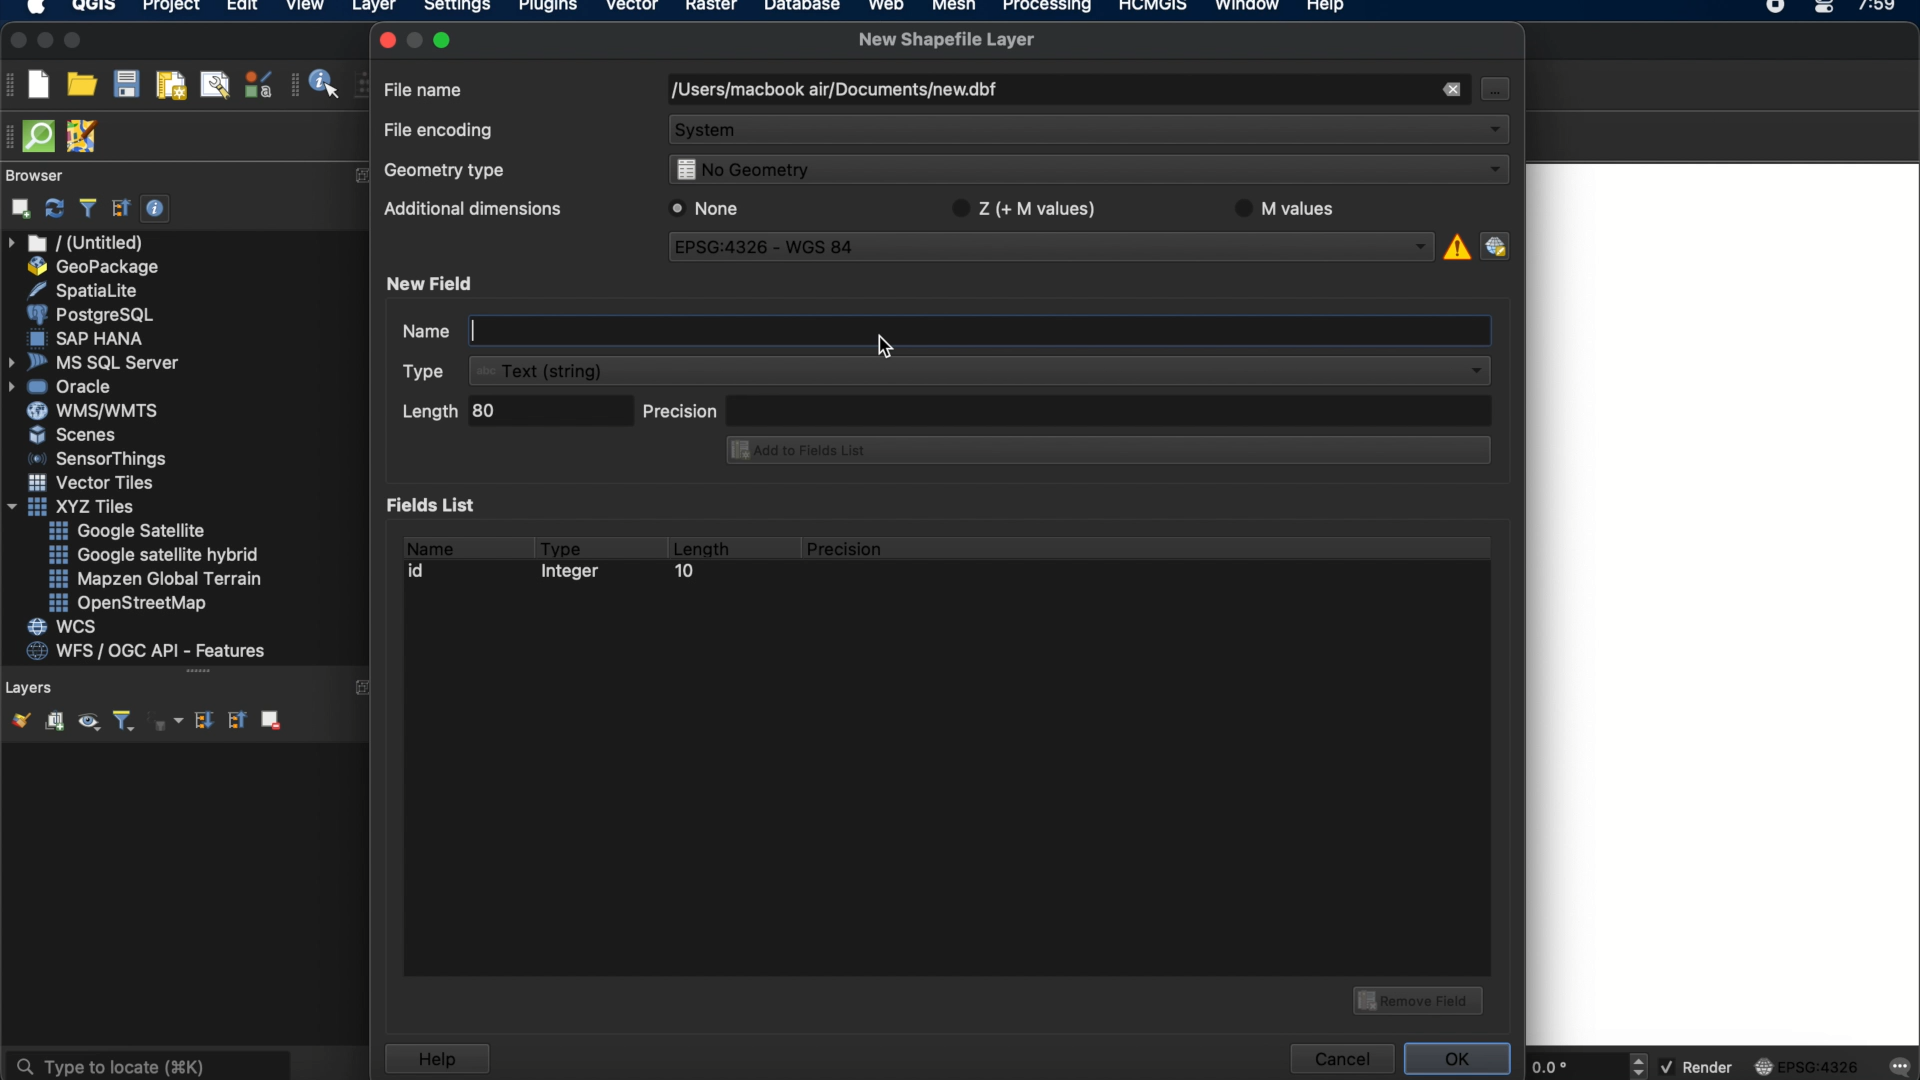 The width and height of the screenshot is (1920, 1080). Describe the element at coordinates (78, 243) in the screenshot. I see `untitled` at that location.